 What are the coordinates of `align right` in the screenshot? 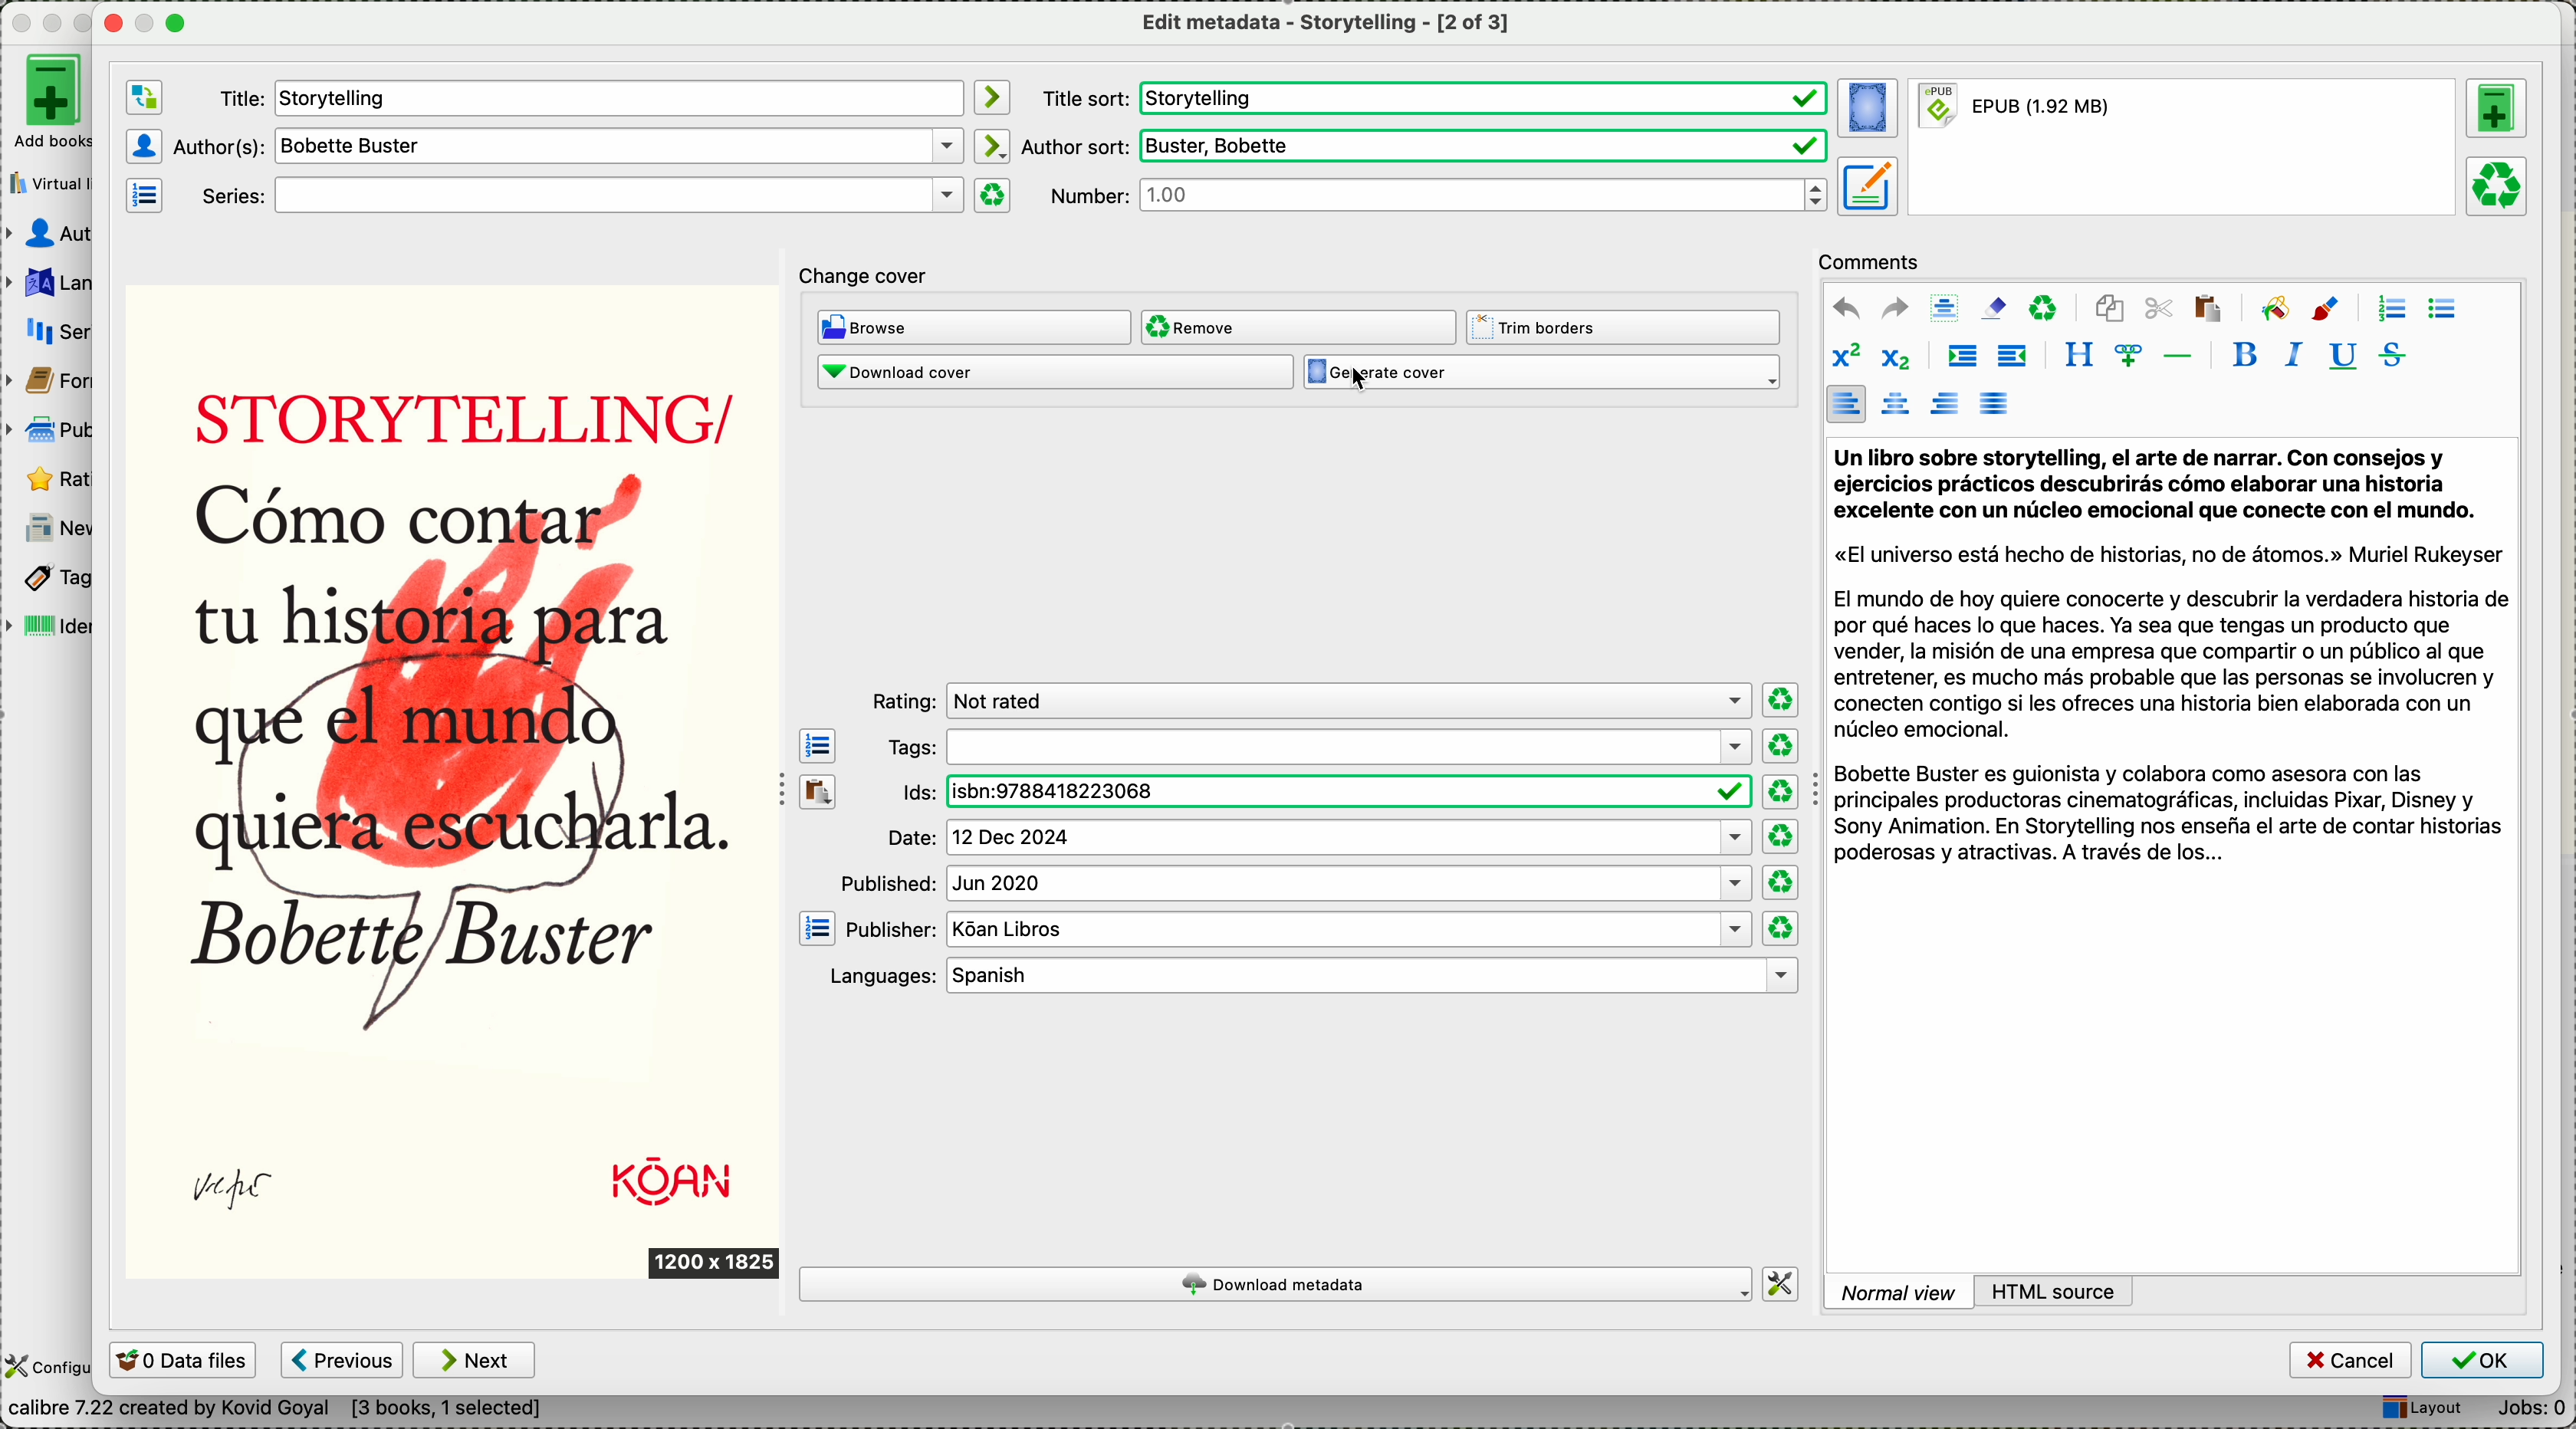 It's located at (1941, 403).